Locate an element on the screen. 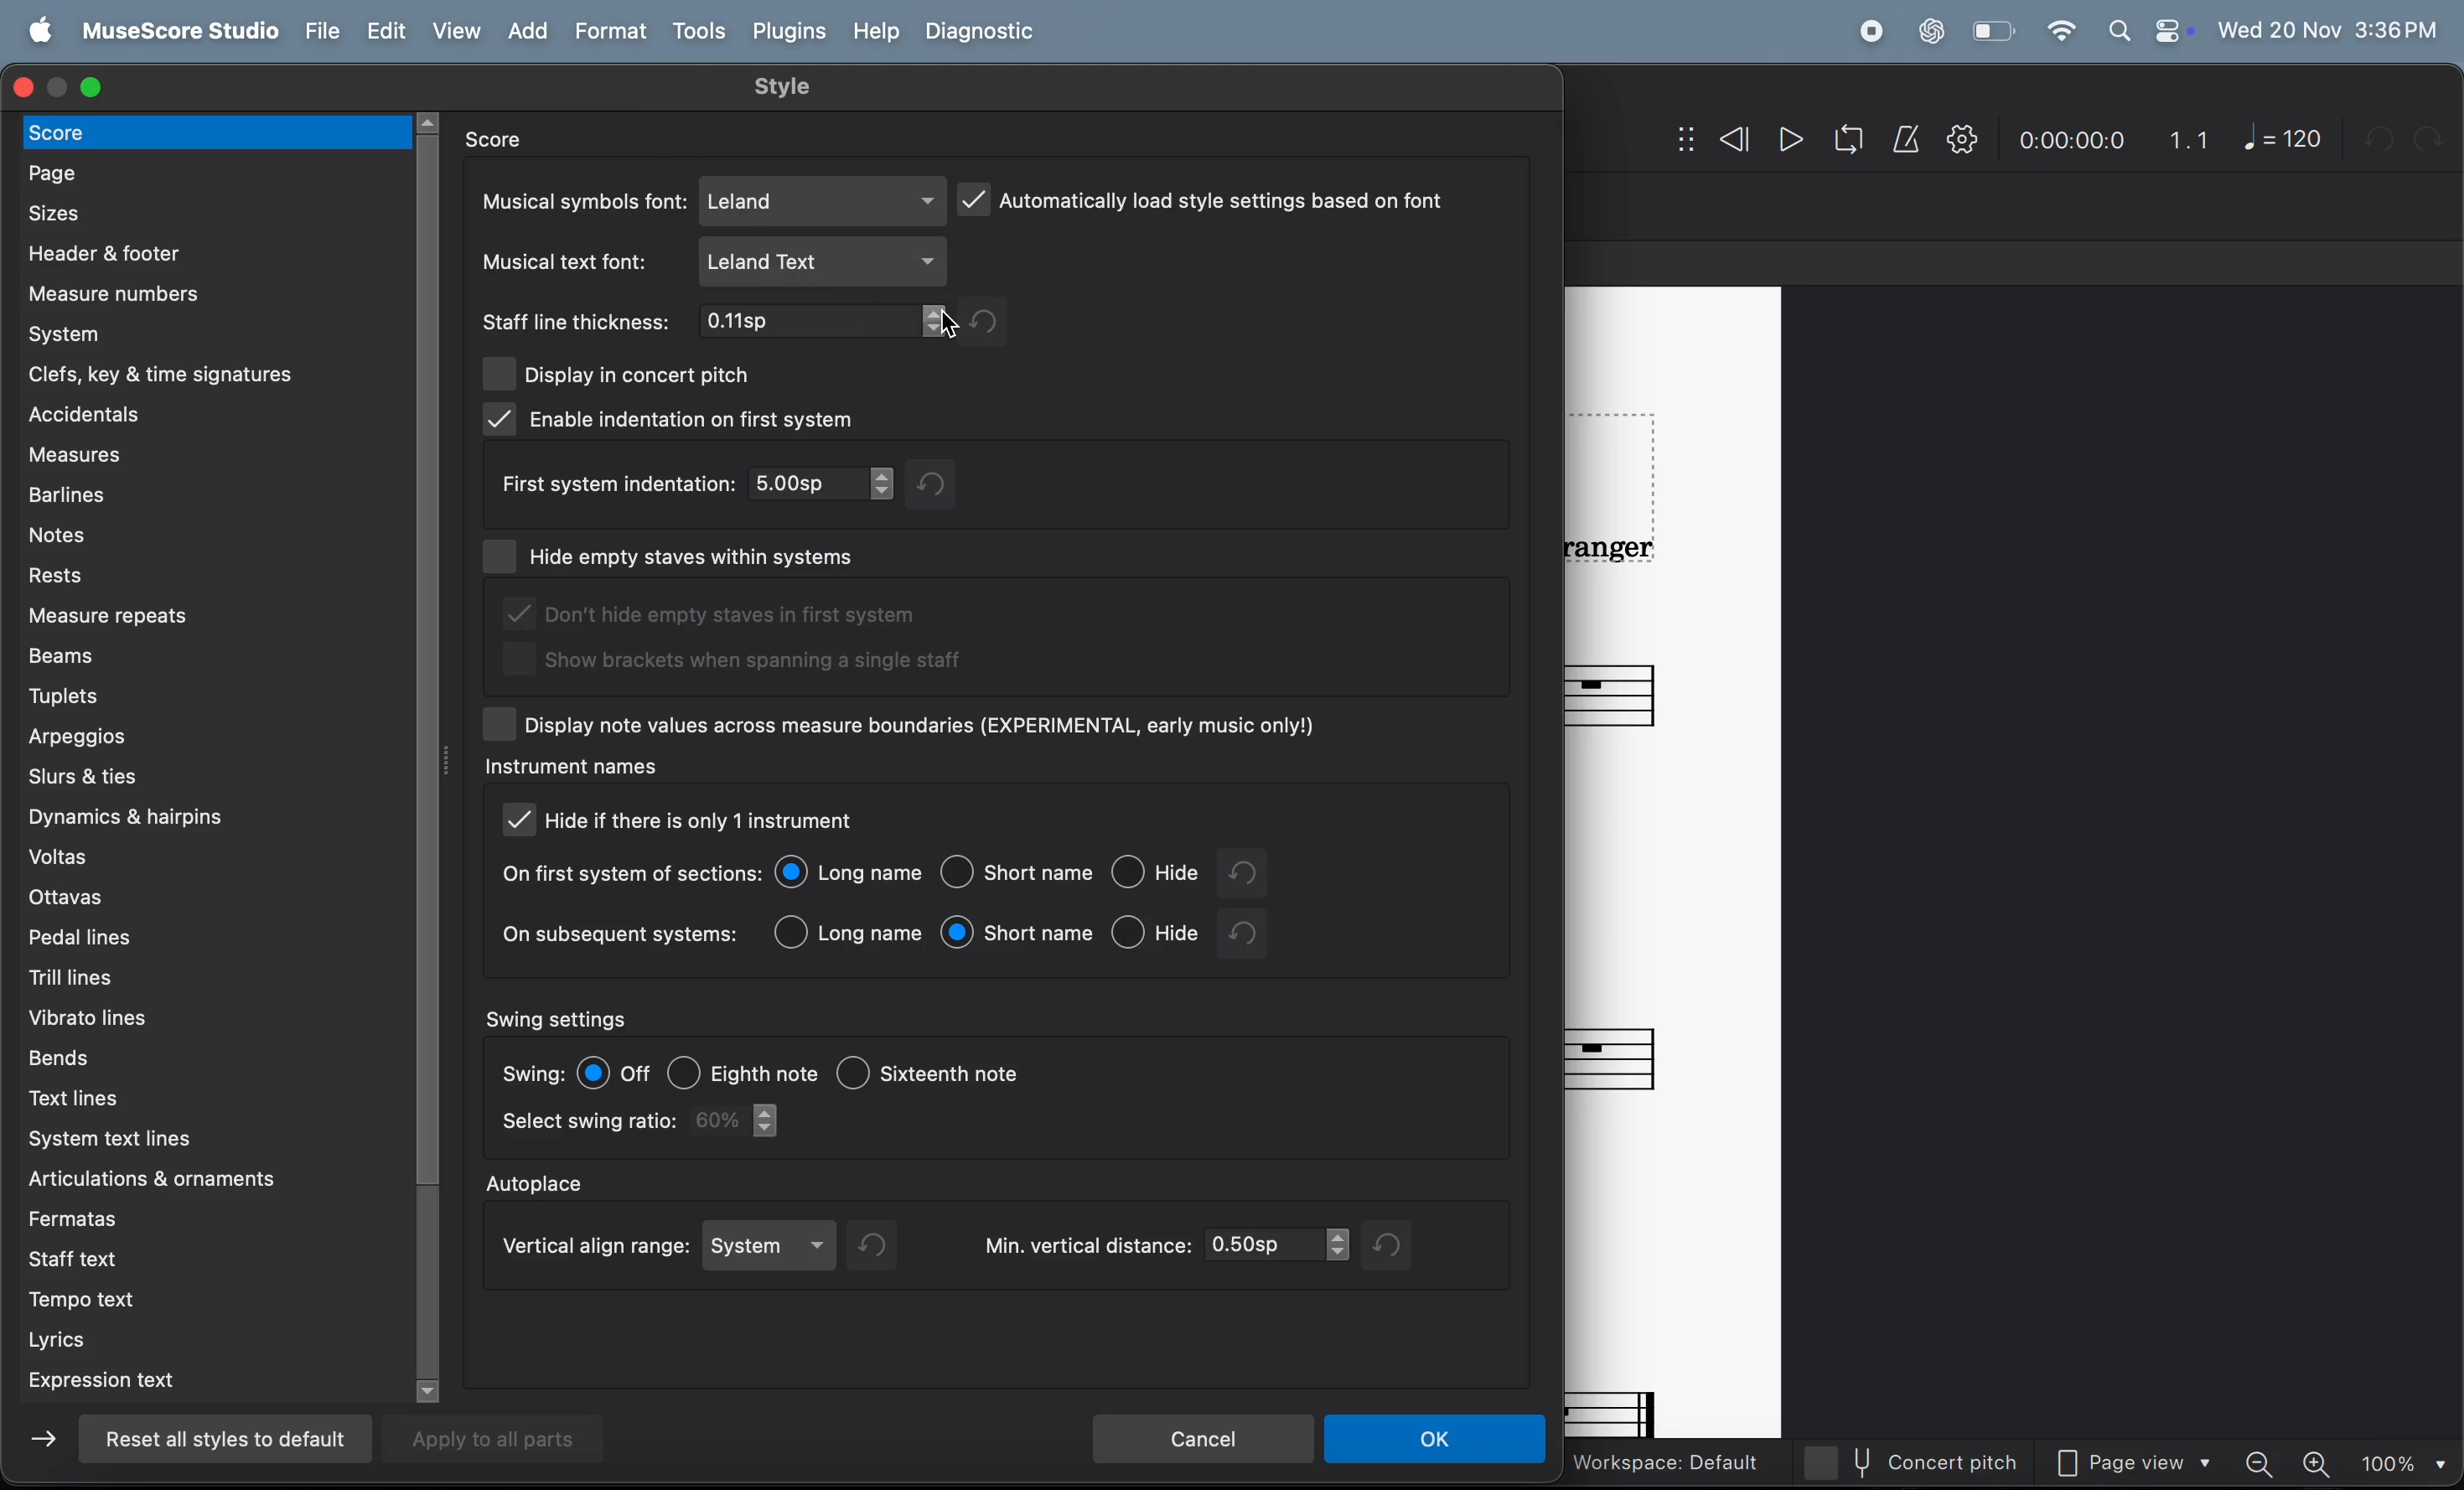  edit is located at coordinates (384, 32).